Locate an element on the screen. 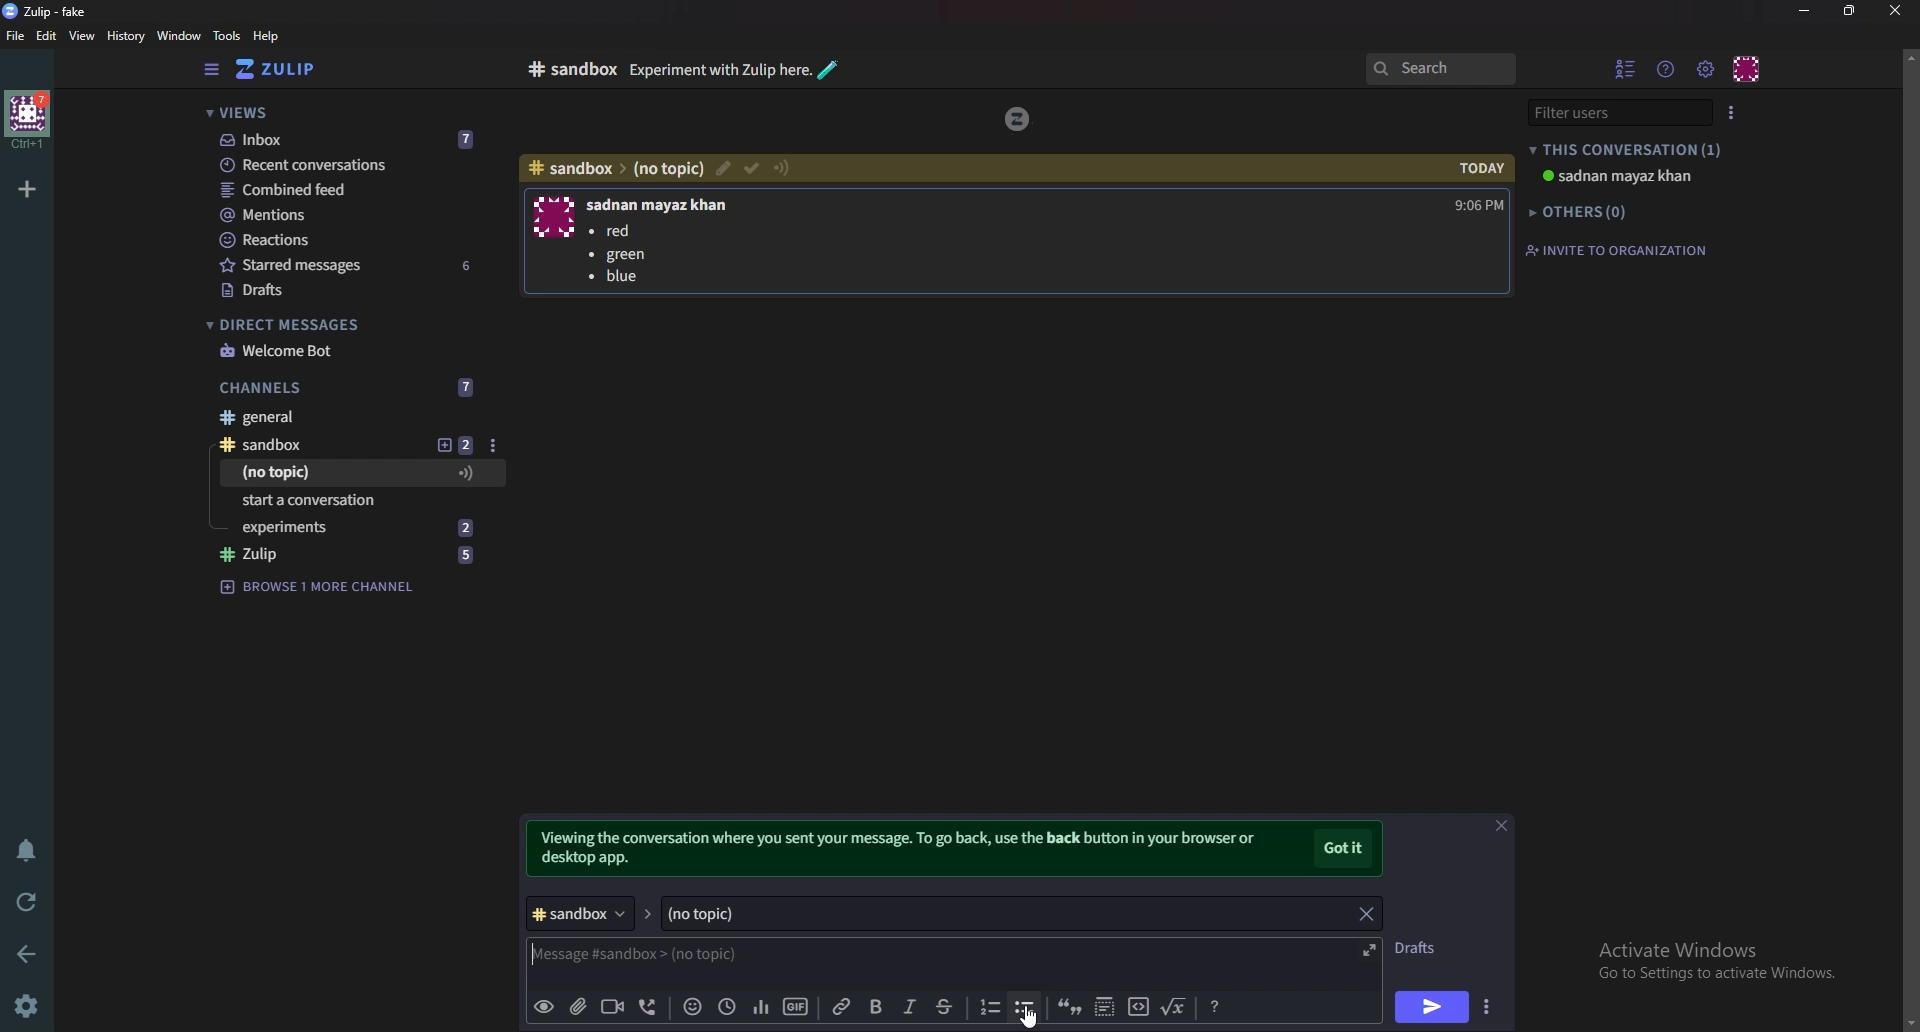  close message is located at coordinates (1500, 825).